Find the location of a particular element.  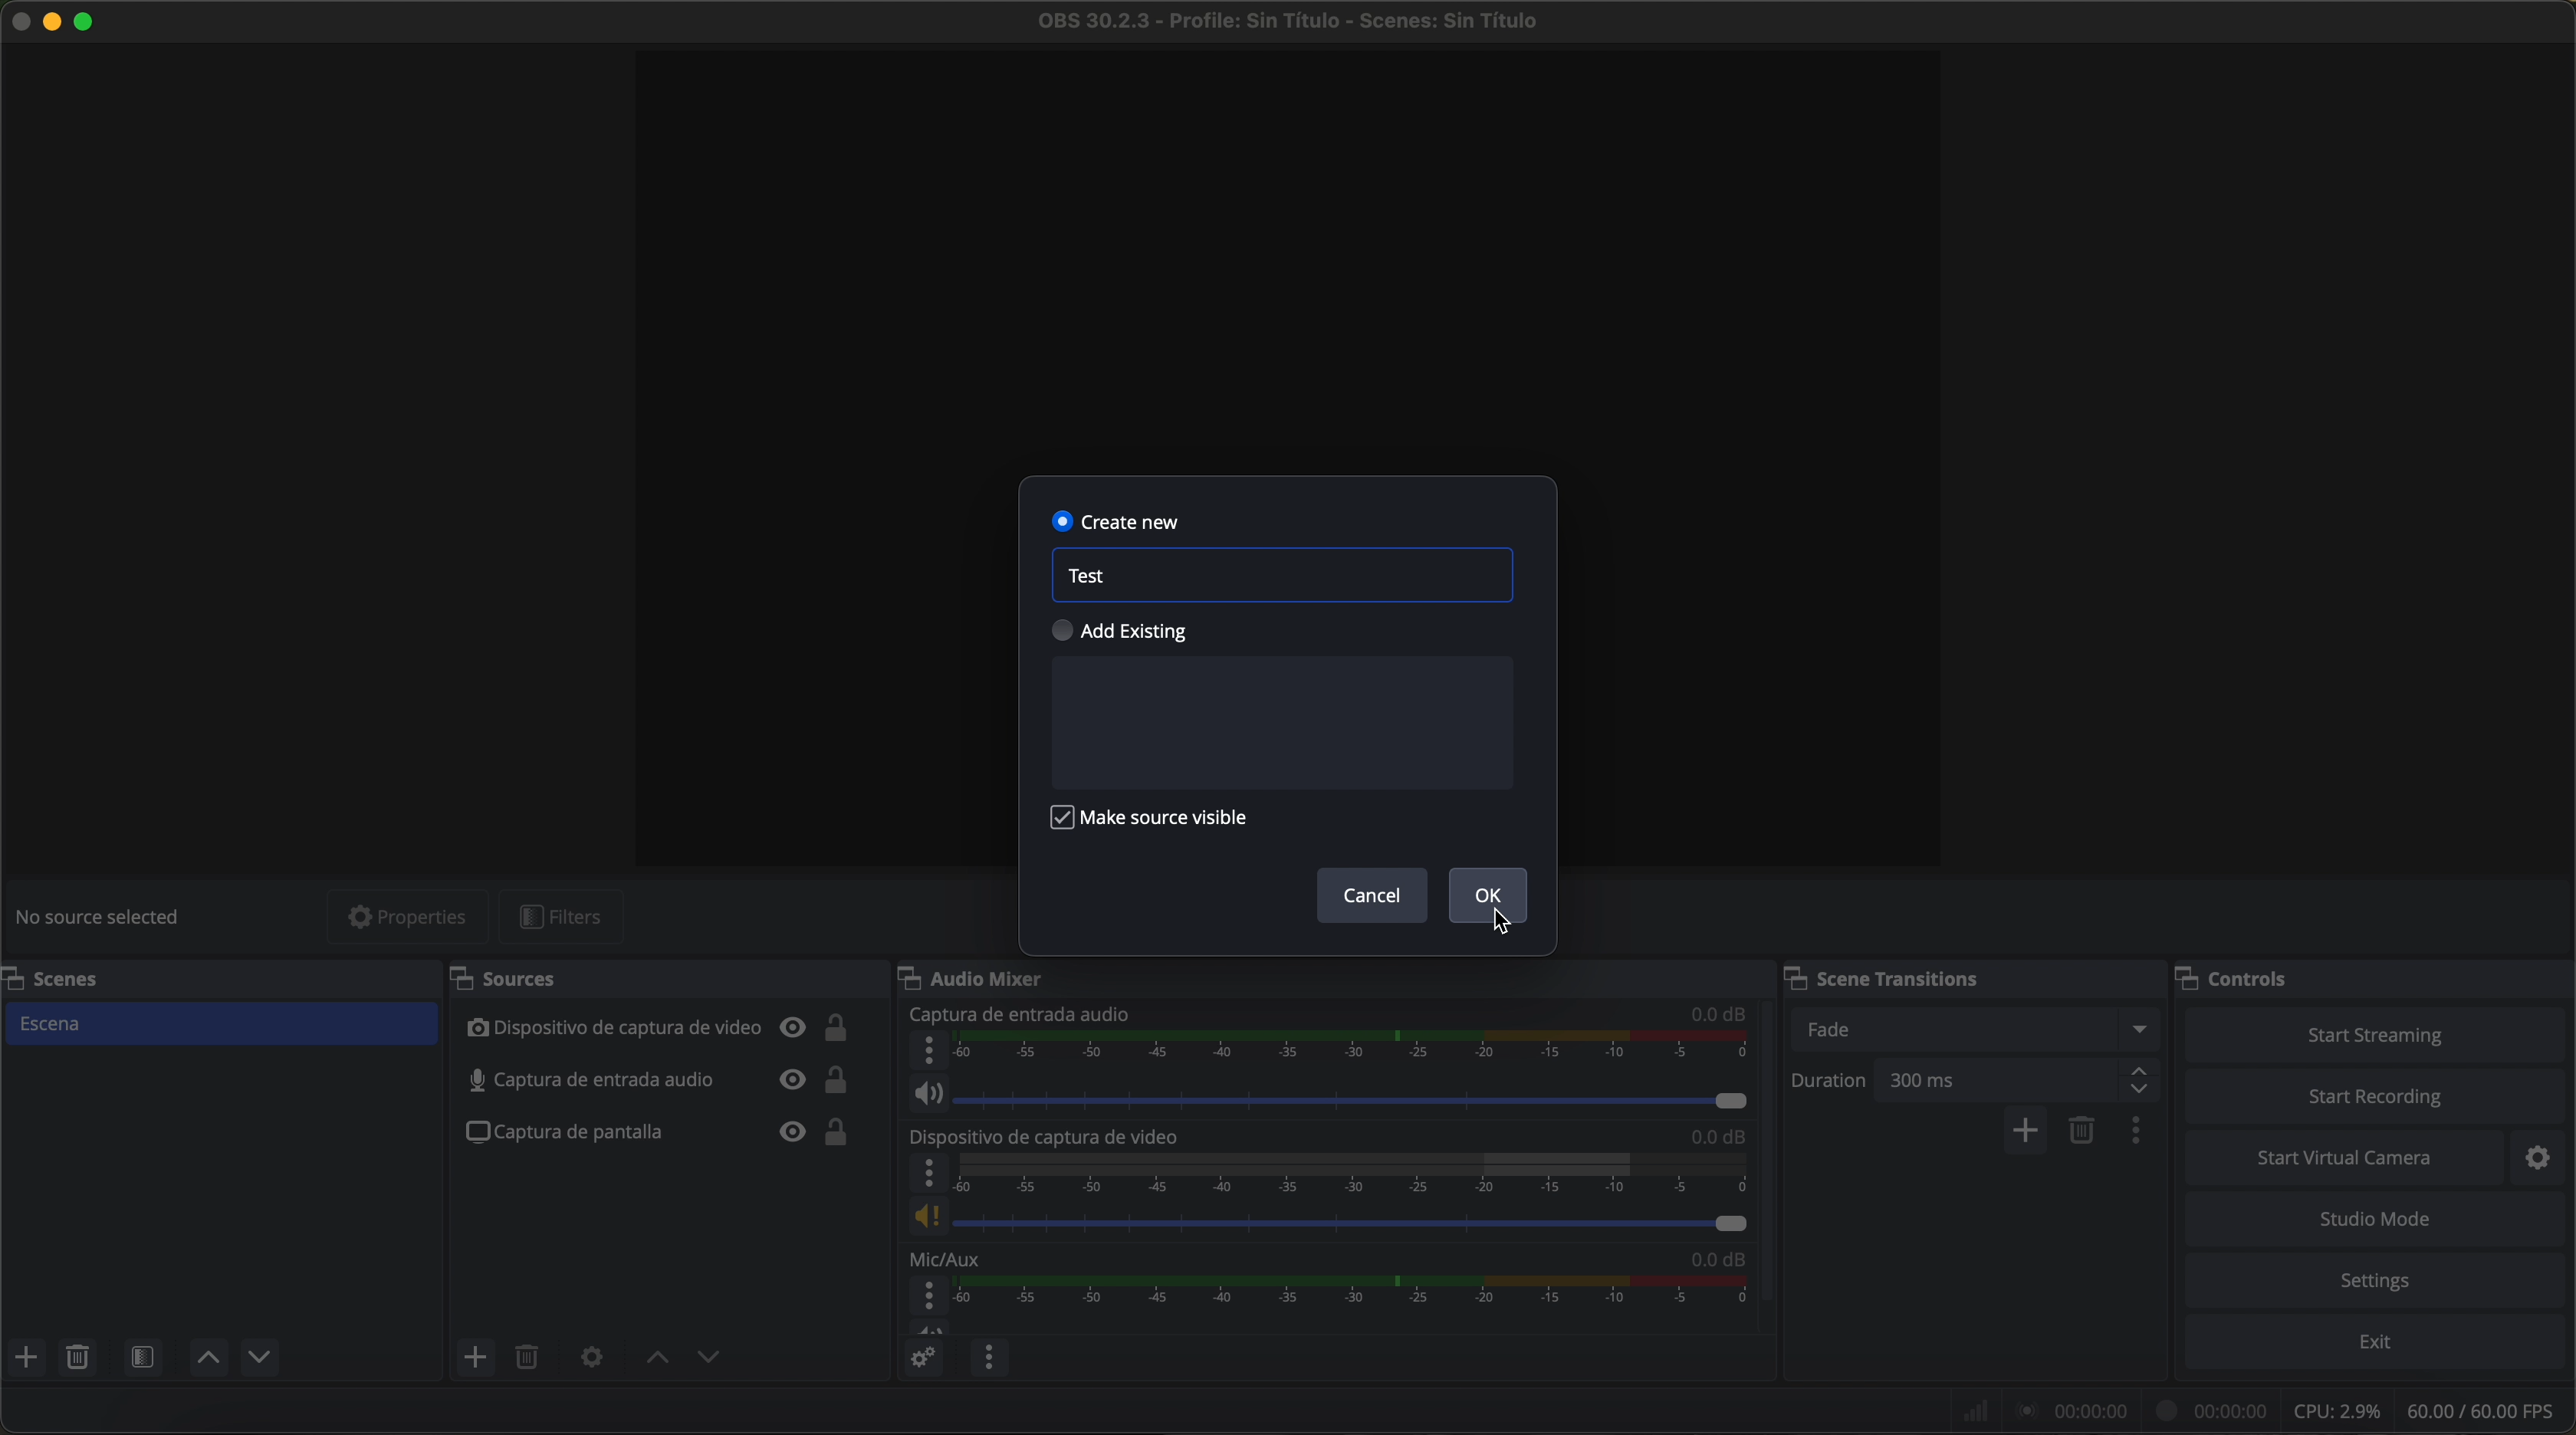

mouse is located at coordinates (1506, 925).